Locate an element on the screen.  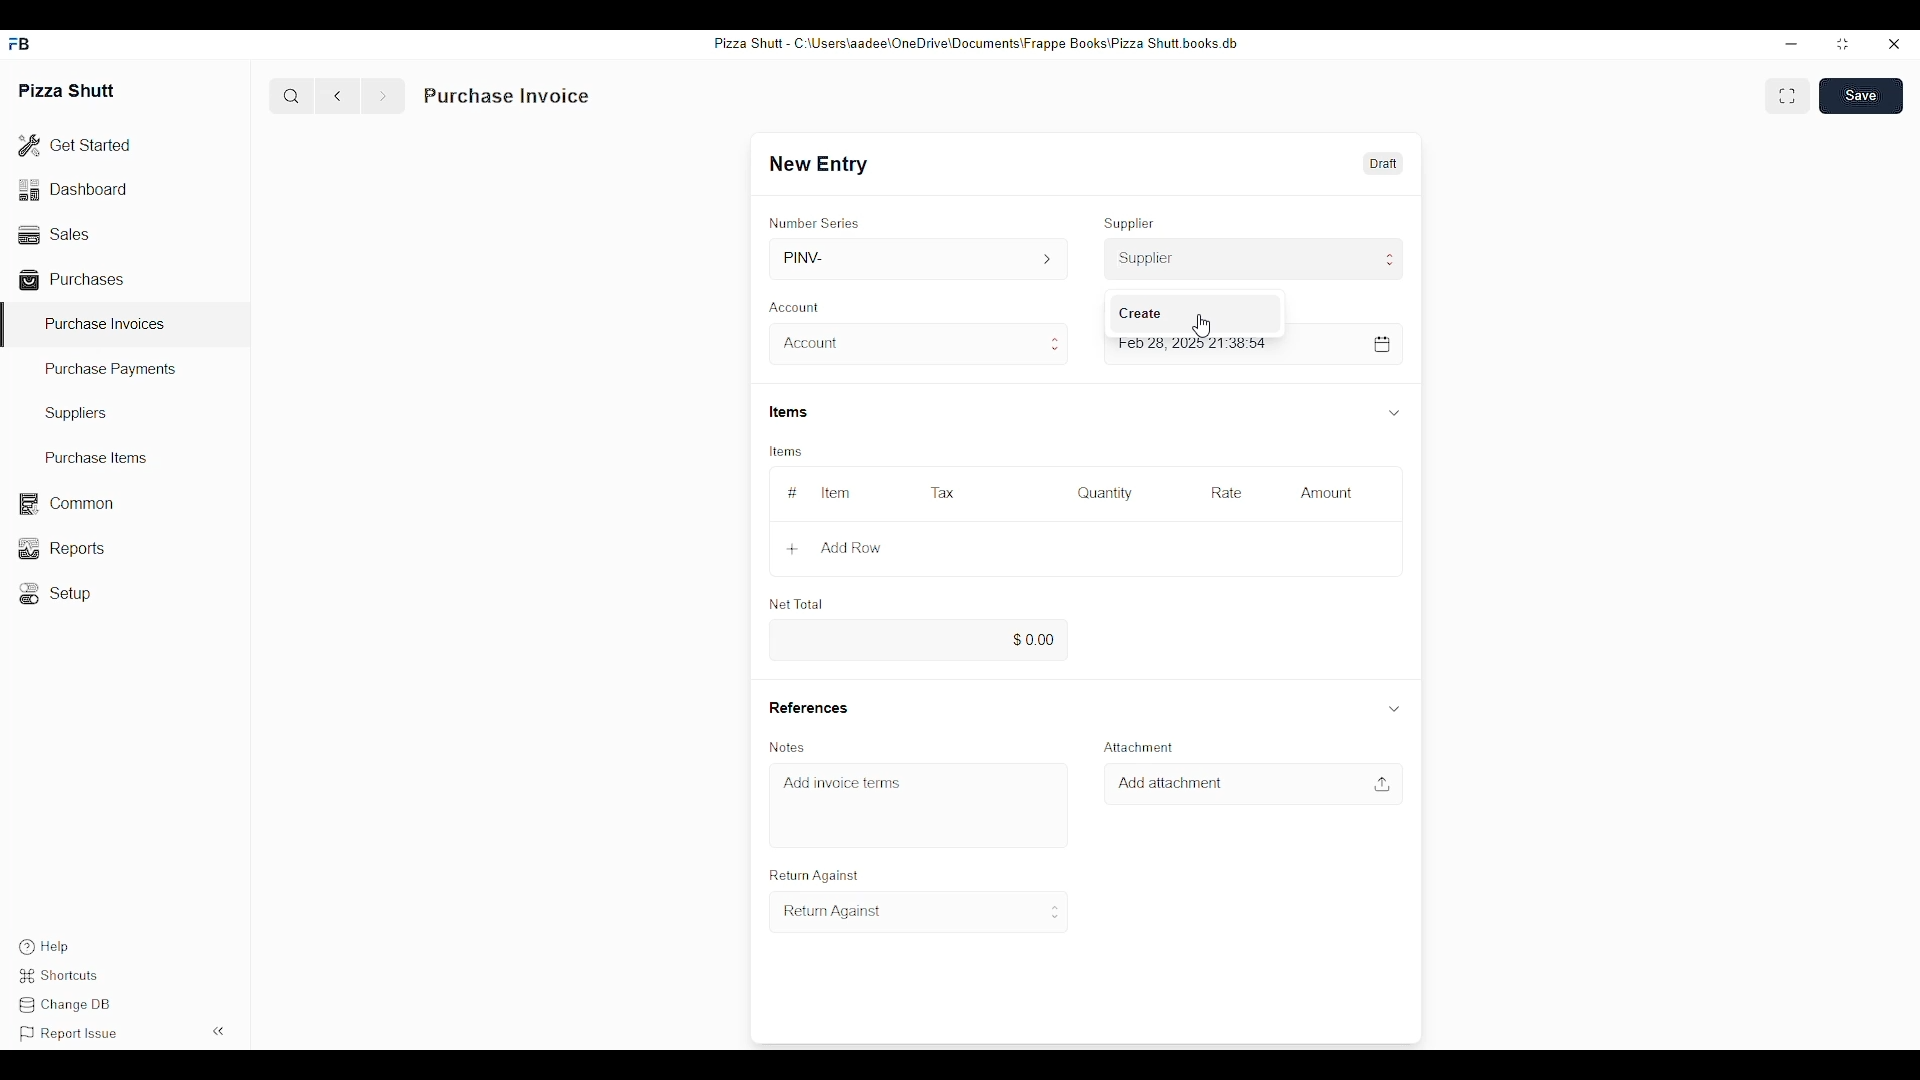
Draft is located at coordinates (1382, 163).